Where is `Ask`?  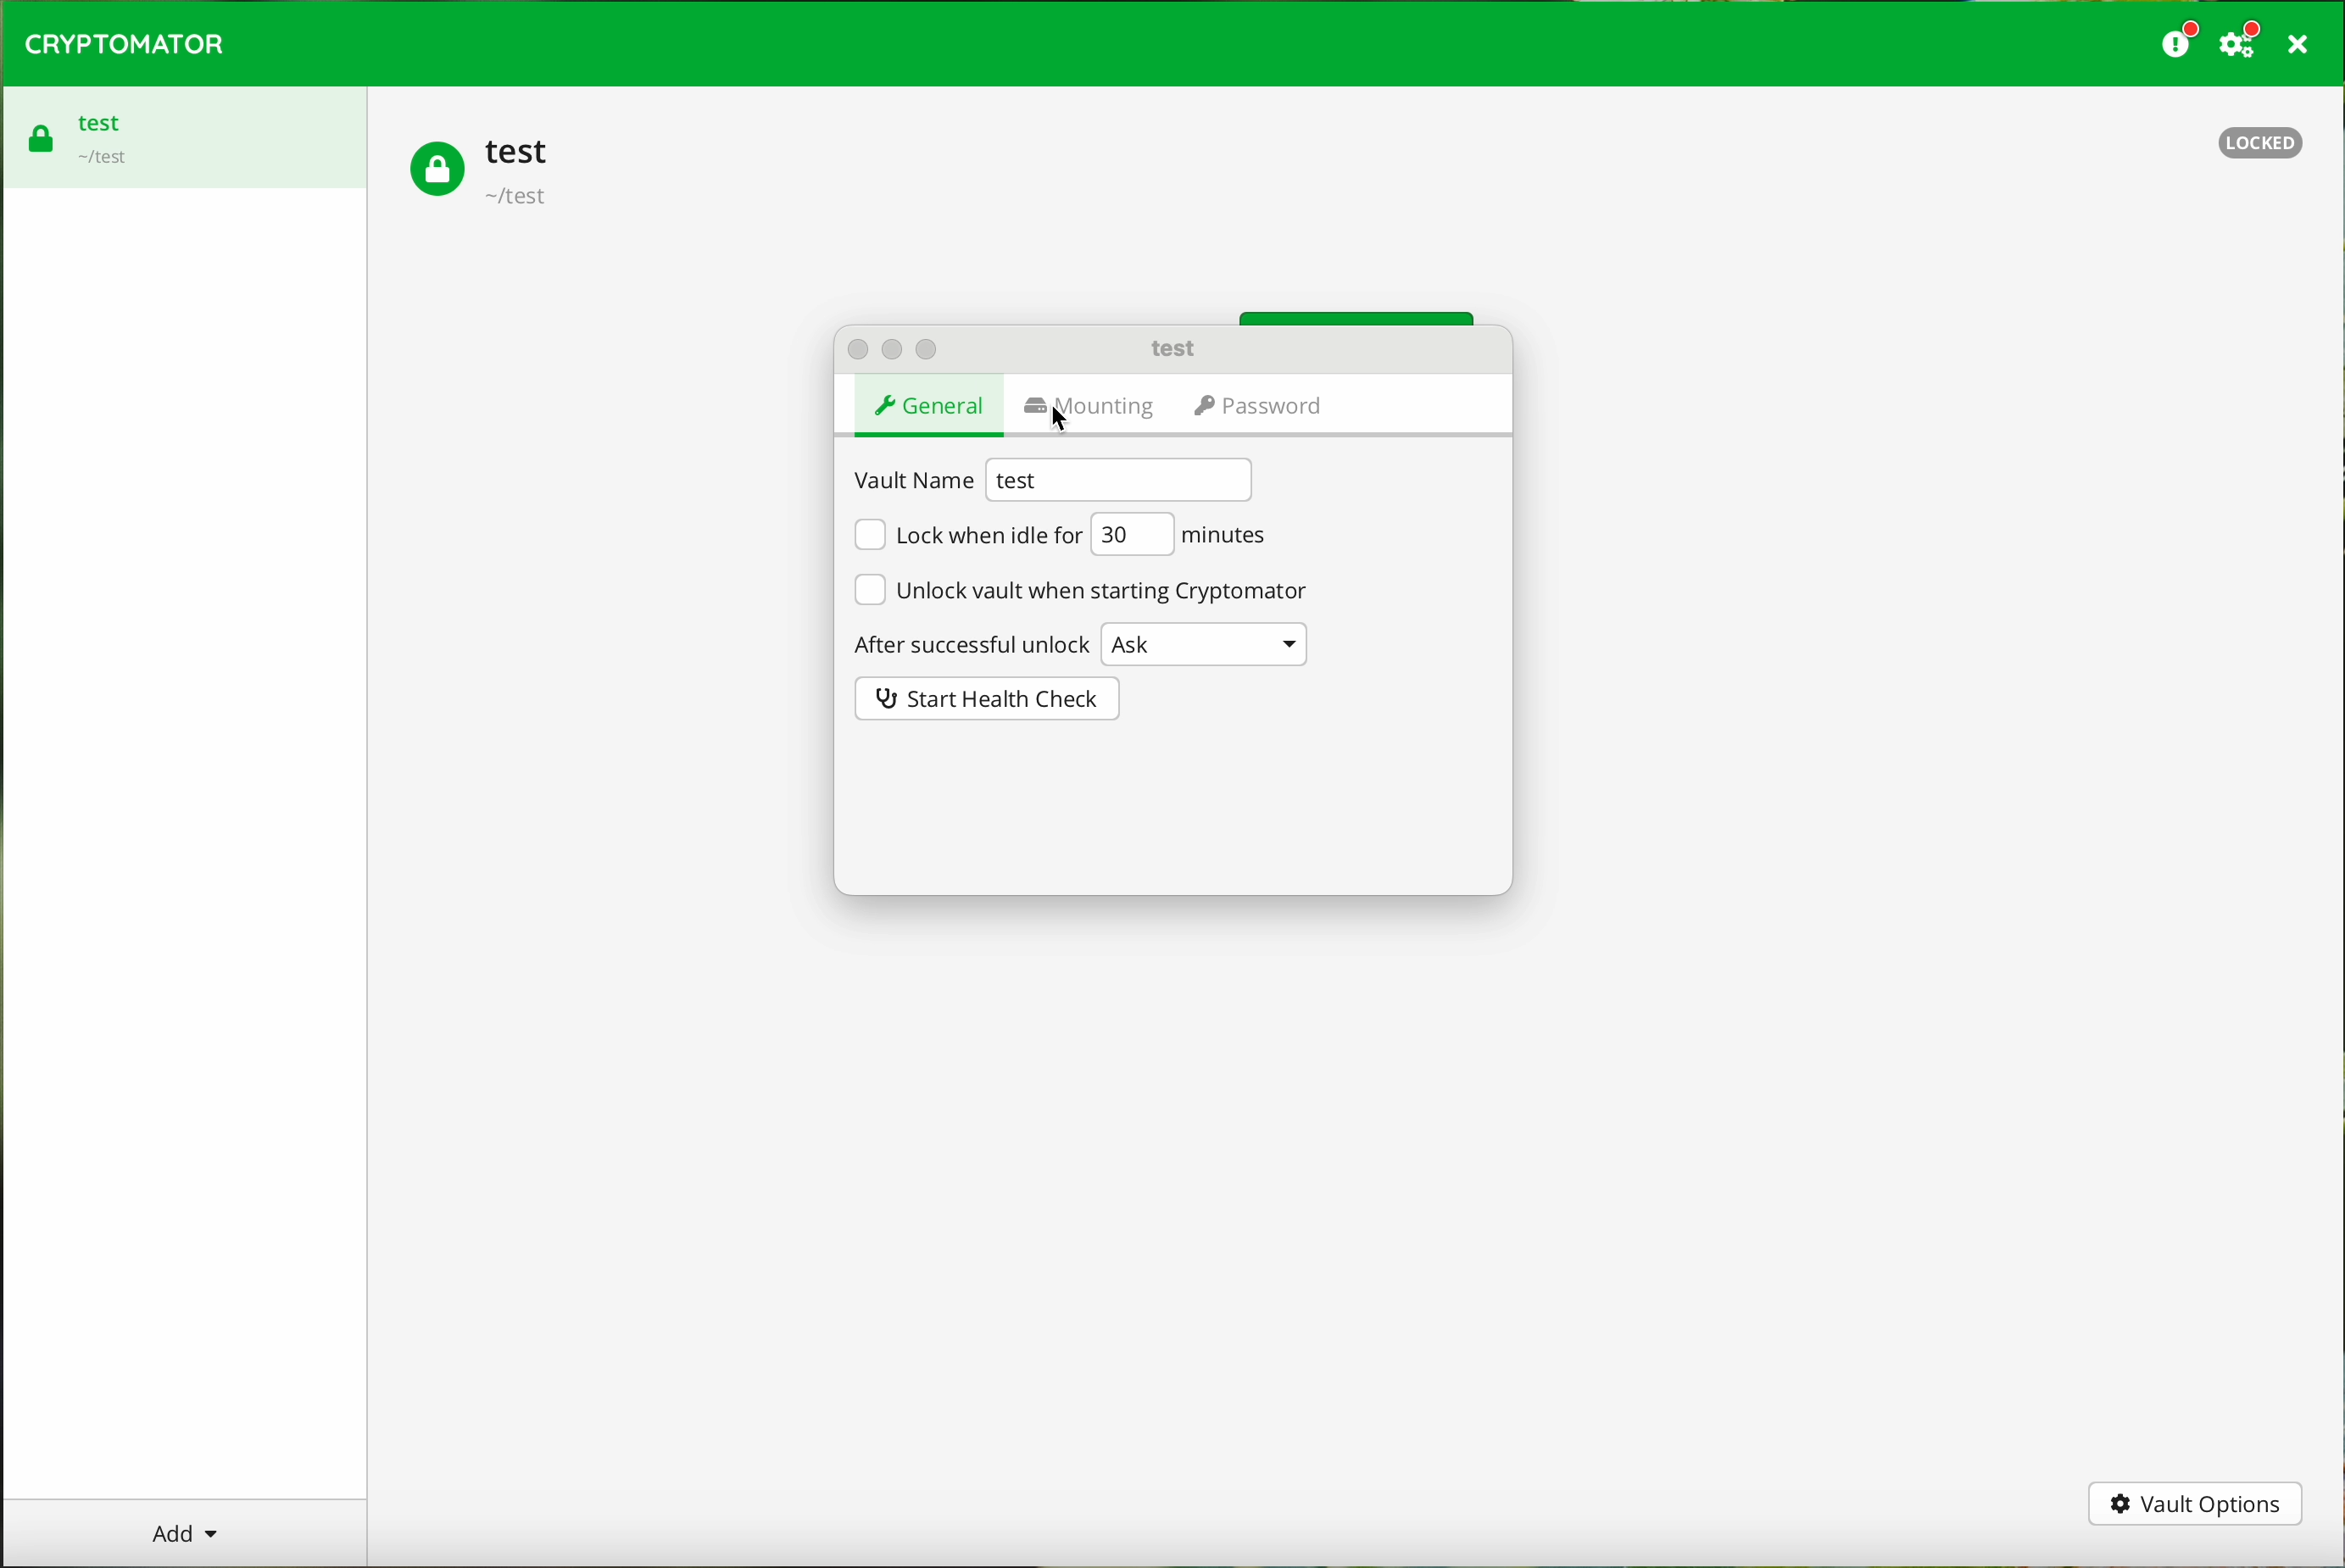
Ask is located at coordinates (1205, 644).